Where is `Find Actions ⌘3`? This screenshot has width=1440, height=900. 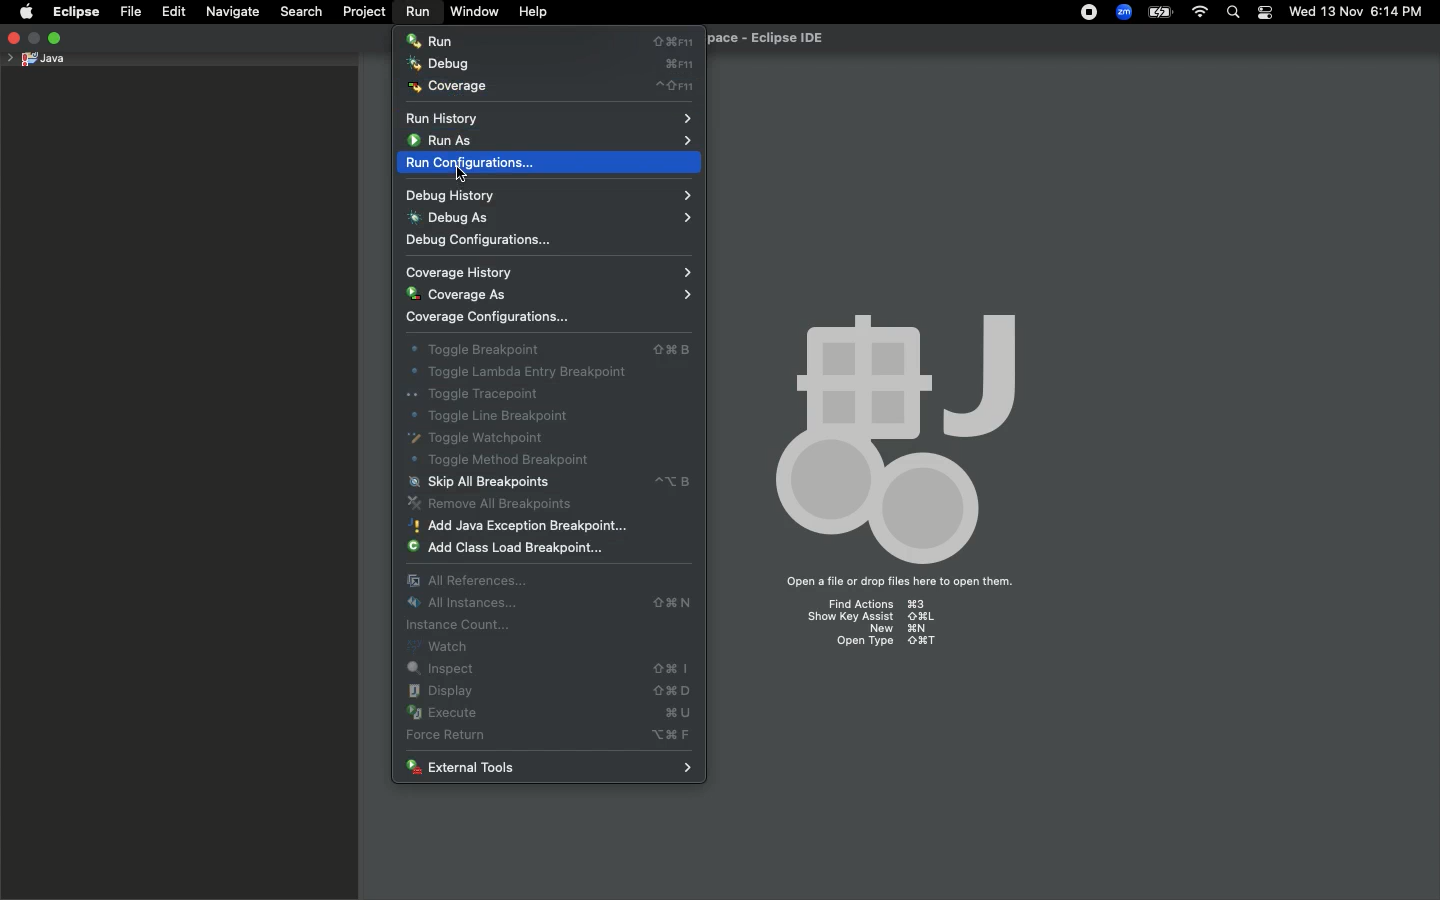 Find Actions ⌘3 is located at coordinates (877, 606).